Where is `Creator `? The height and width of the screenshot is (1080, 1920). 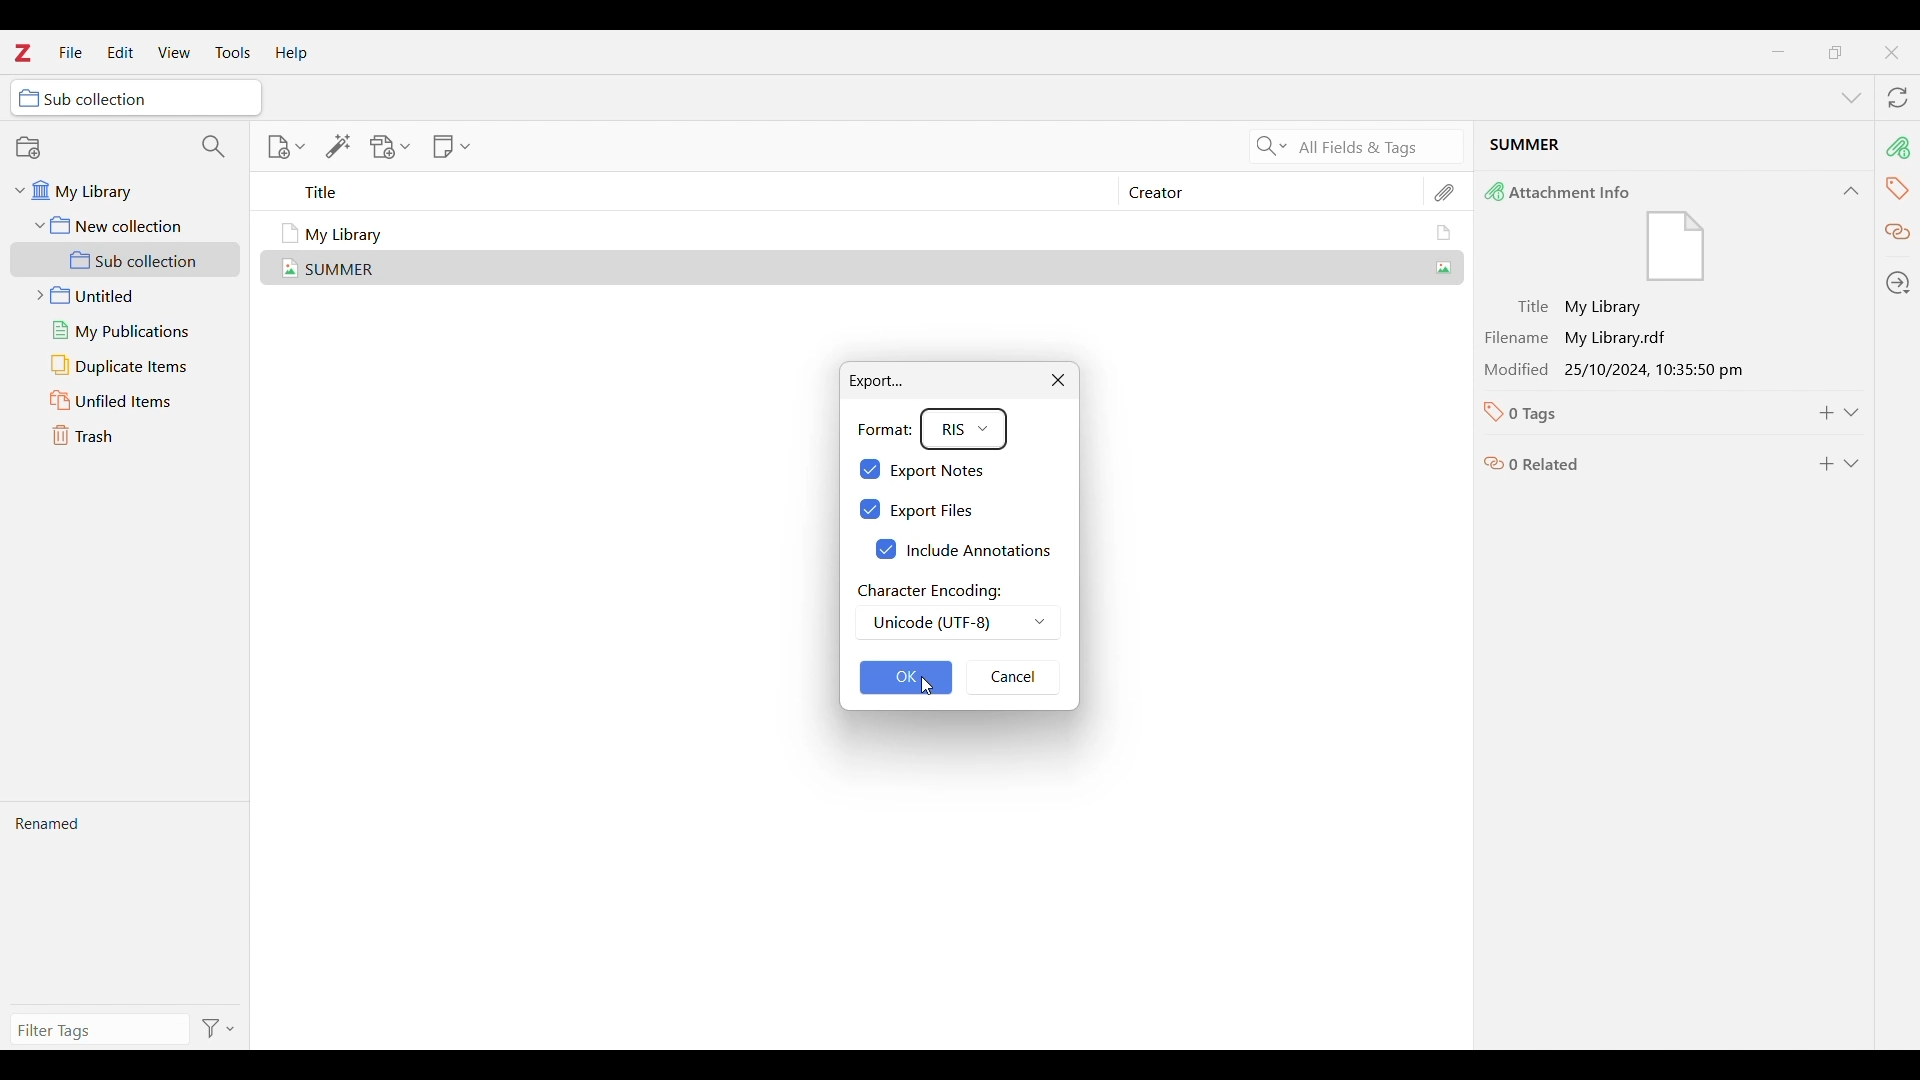
Creator  is located at coordinates (1261, 192).